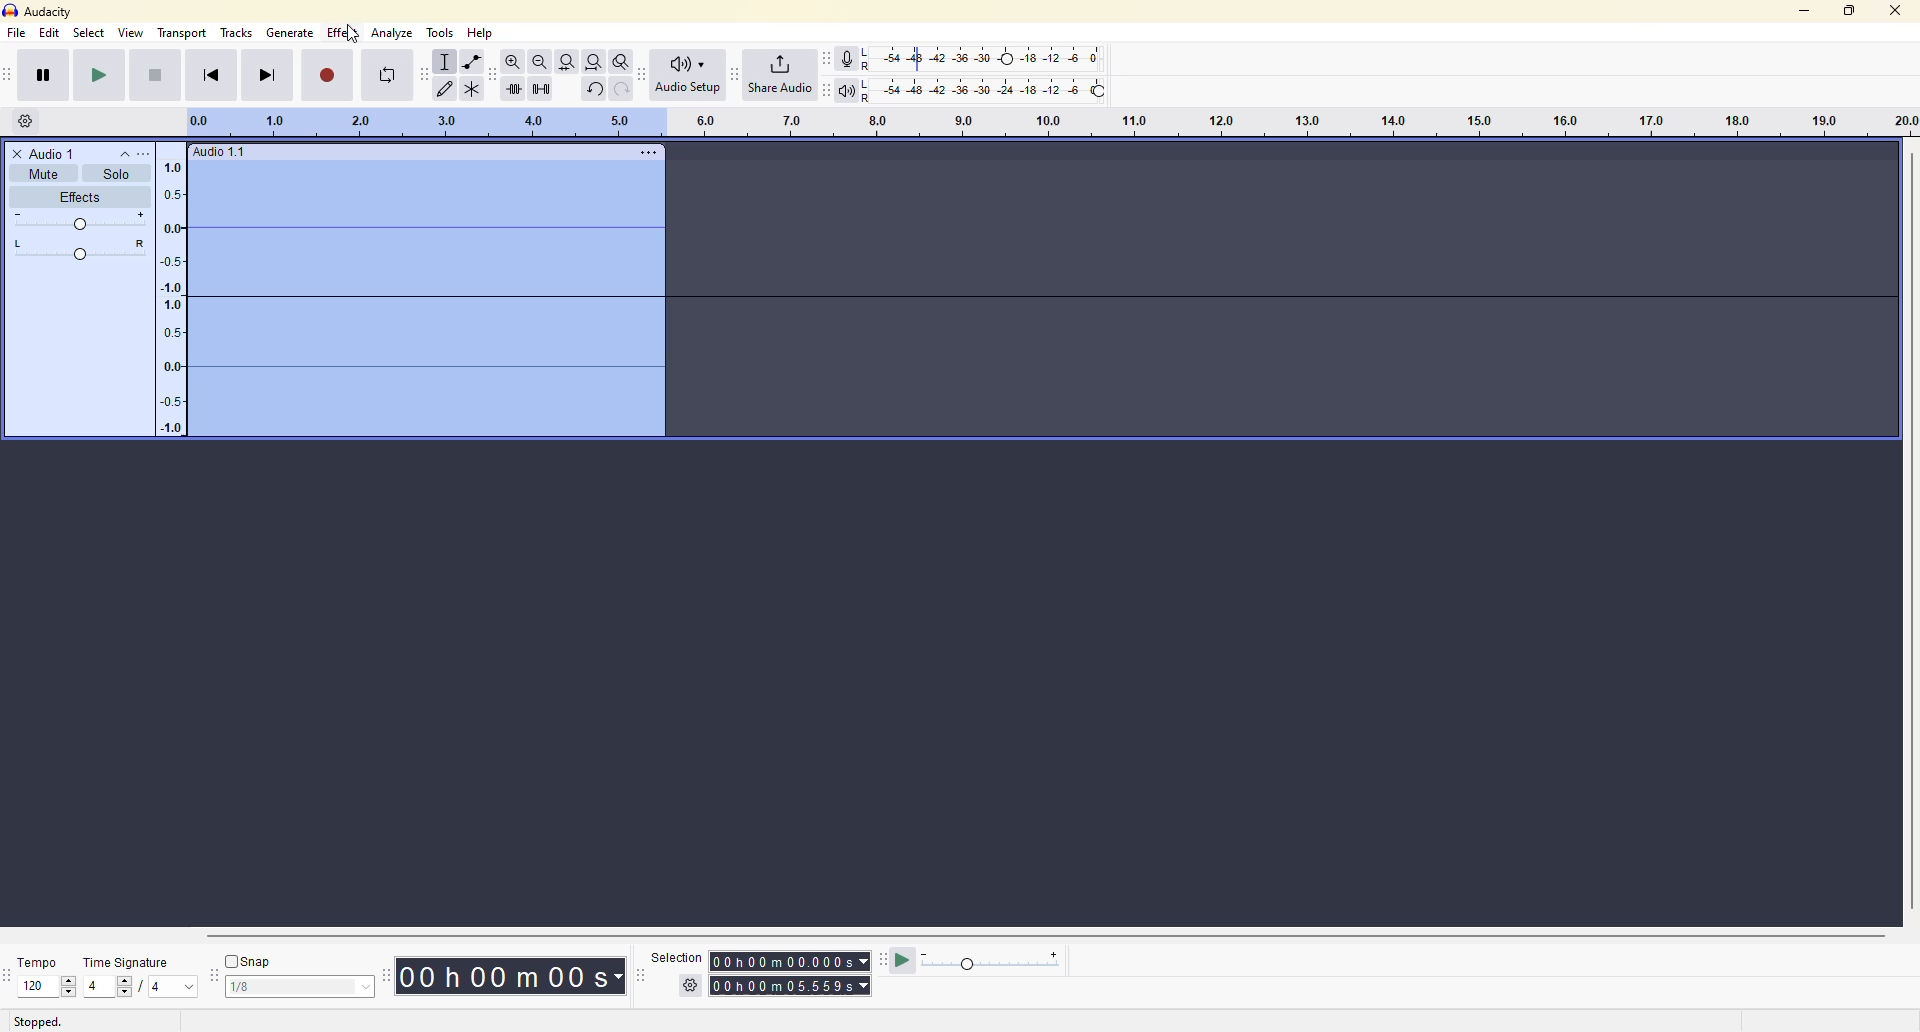 The width and height of the screenshot is (1920, 1032). Describe the element at coordinates (26, 120) in the screenshot. I see `timeline options` at that location.